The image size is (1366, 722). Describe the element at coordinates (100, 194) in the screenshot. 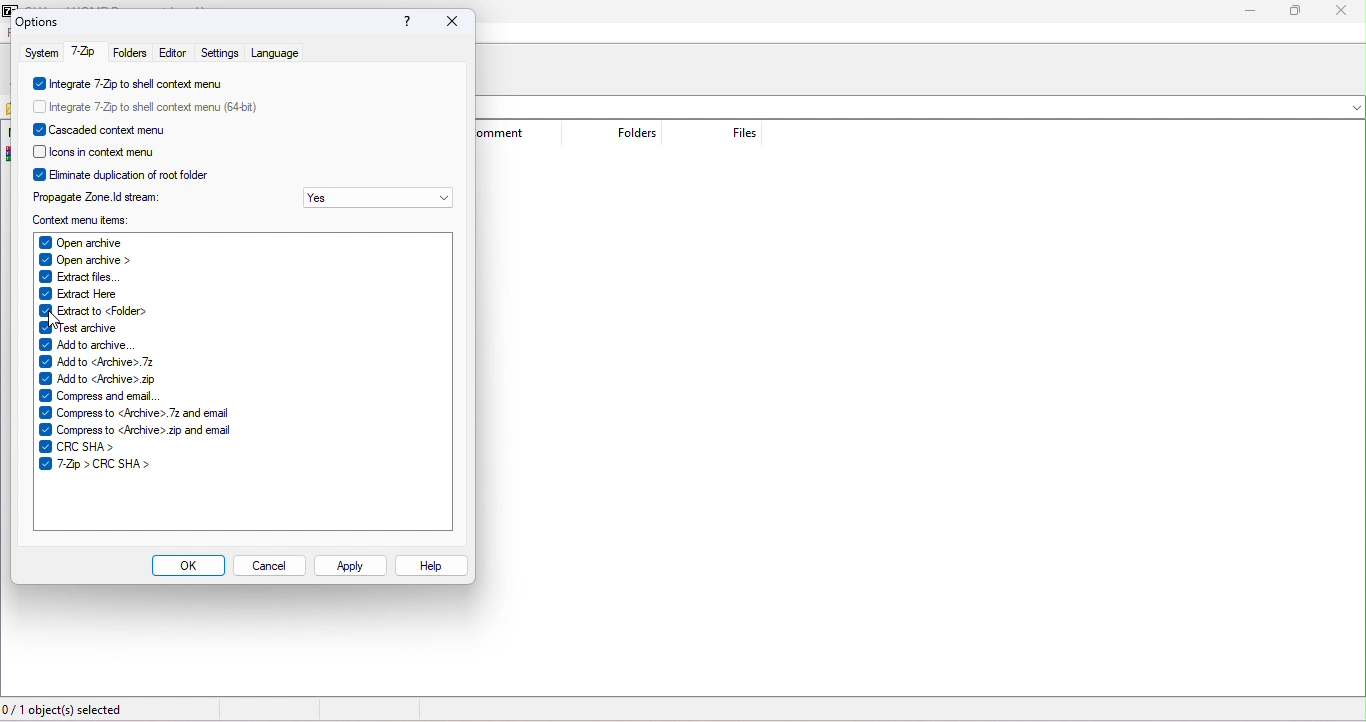

I see `propagate zone id stream` at that location.